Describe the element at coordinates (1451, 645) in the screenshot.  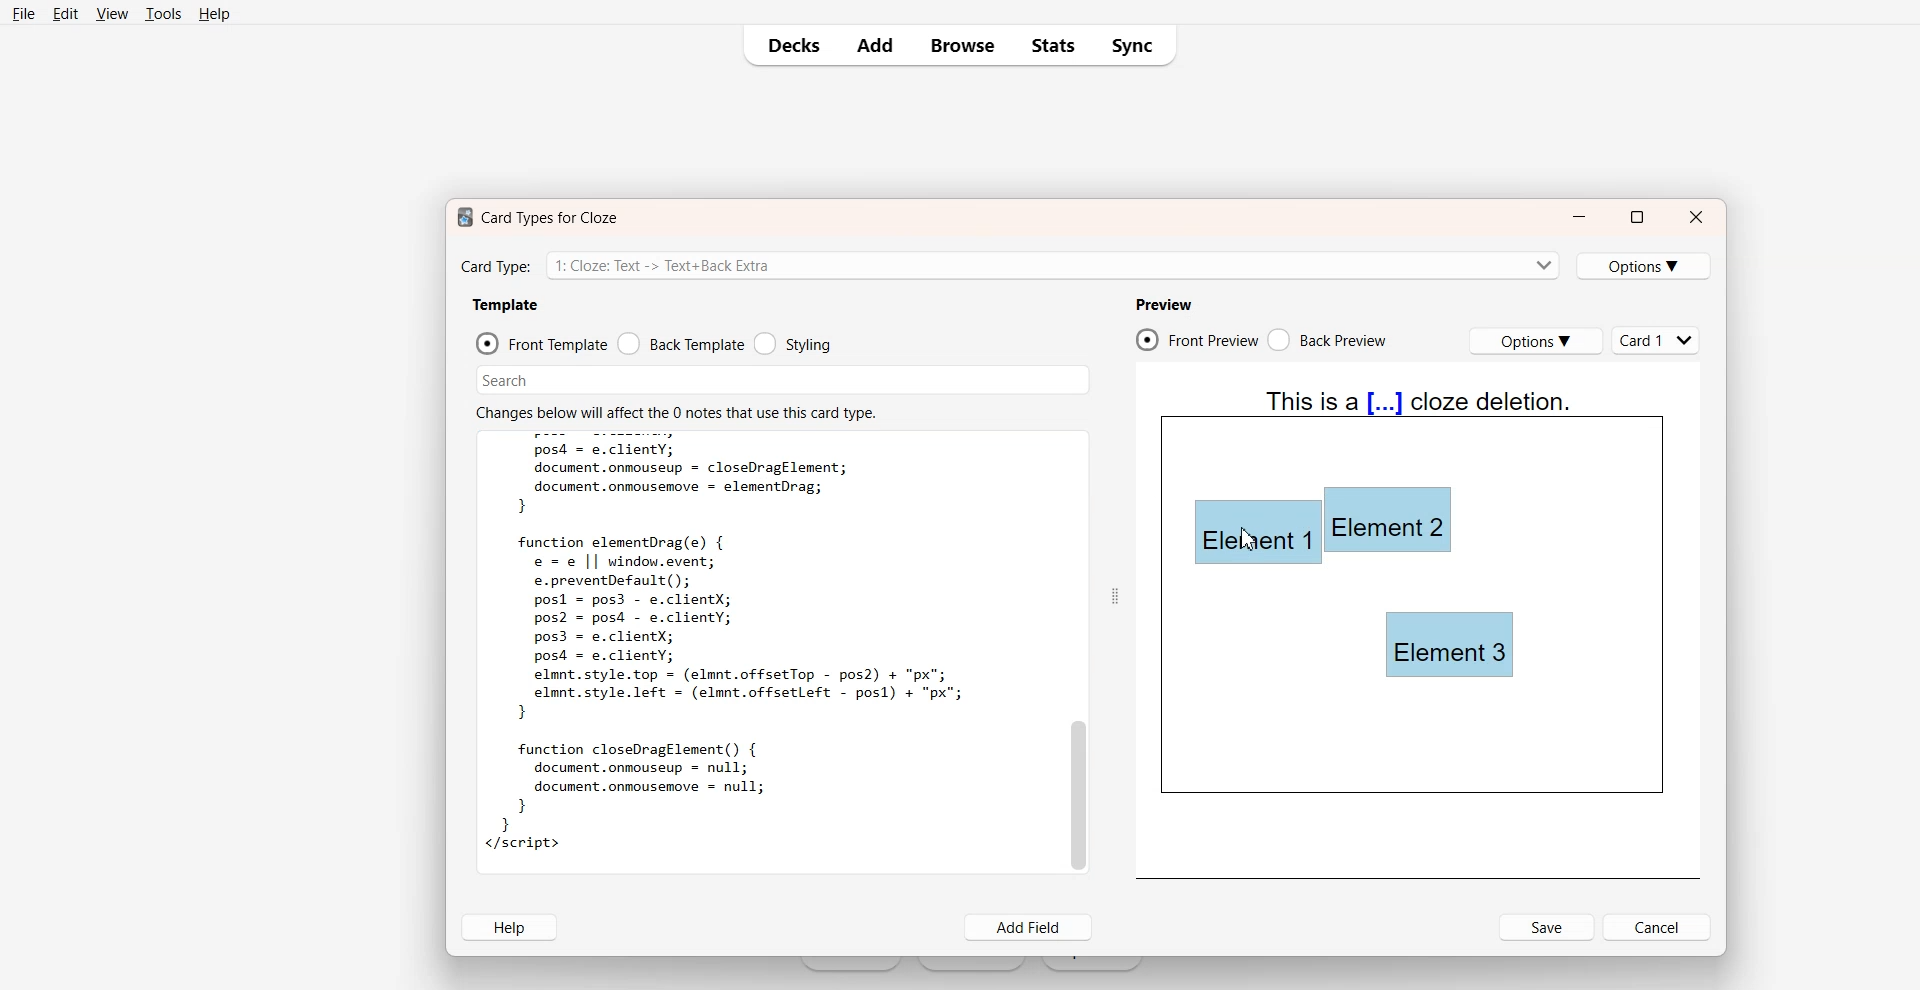
I see `Element 3` at that location.